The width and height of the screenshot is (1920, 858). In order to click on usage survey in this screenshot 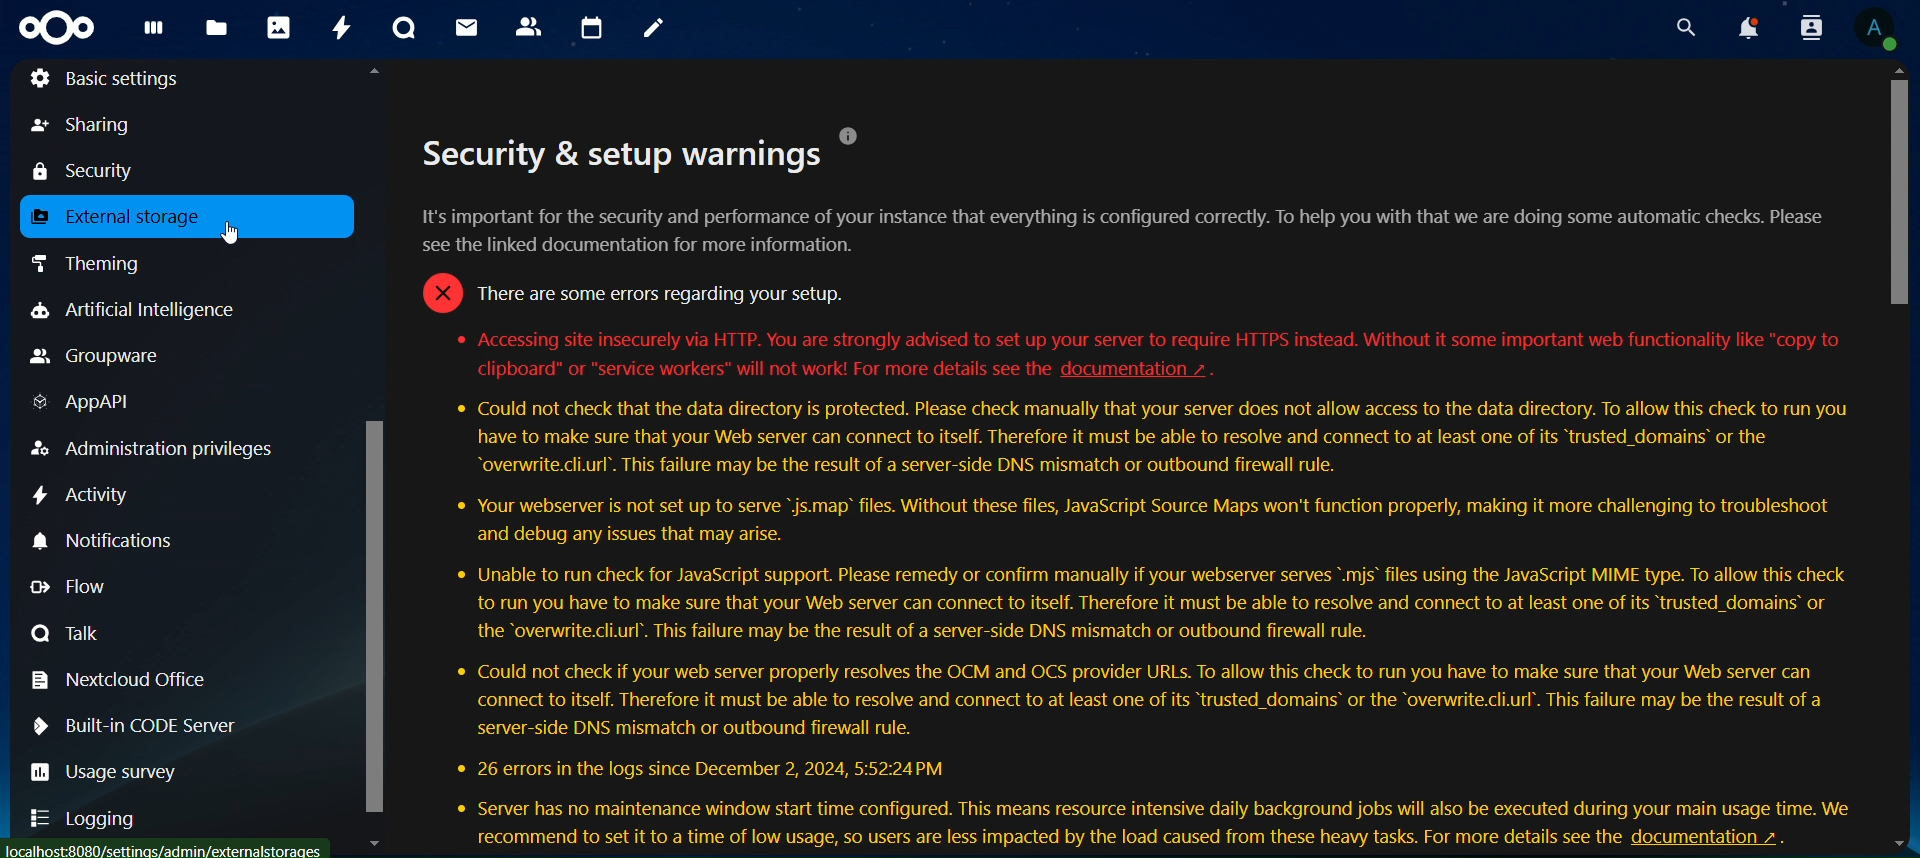, I will do `click(125, 771)`.